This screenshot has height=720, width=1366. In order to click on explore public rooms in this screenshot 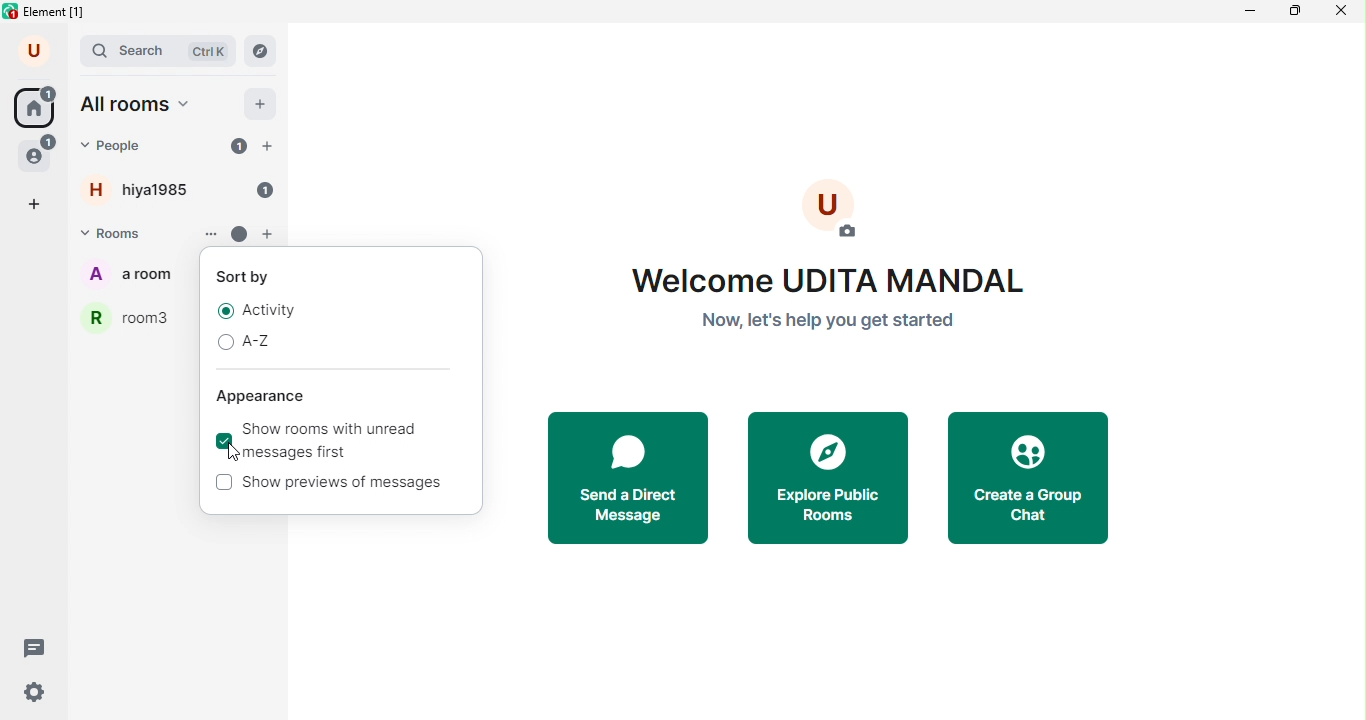, I will do `click(829, 478)`.